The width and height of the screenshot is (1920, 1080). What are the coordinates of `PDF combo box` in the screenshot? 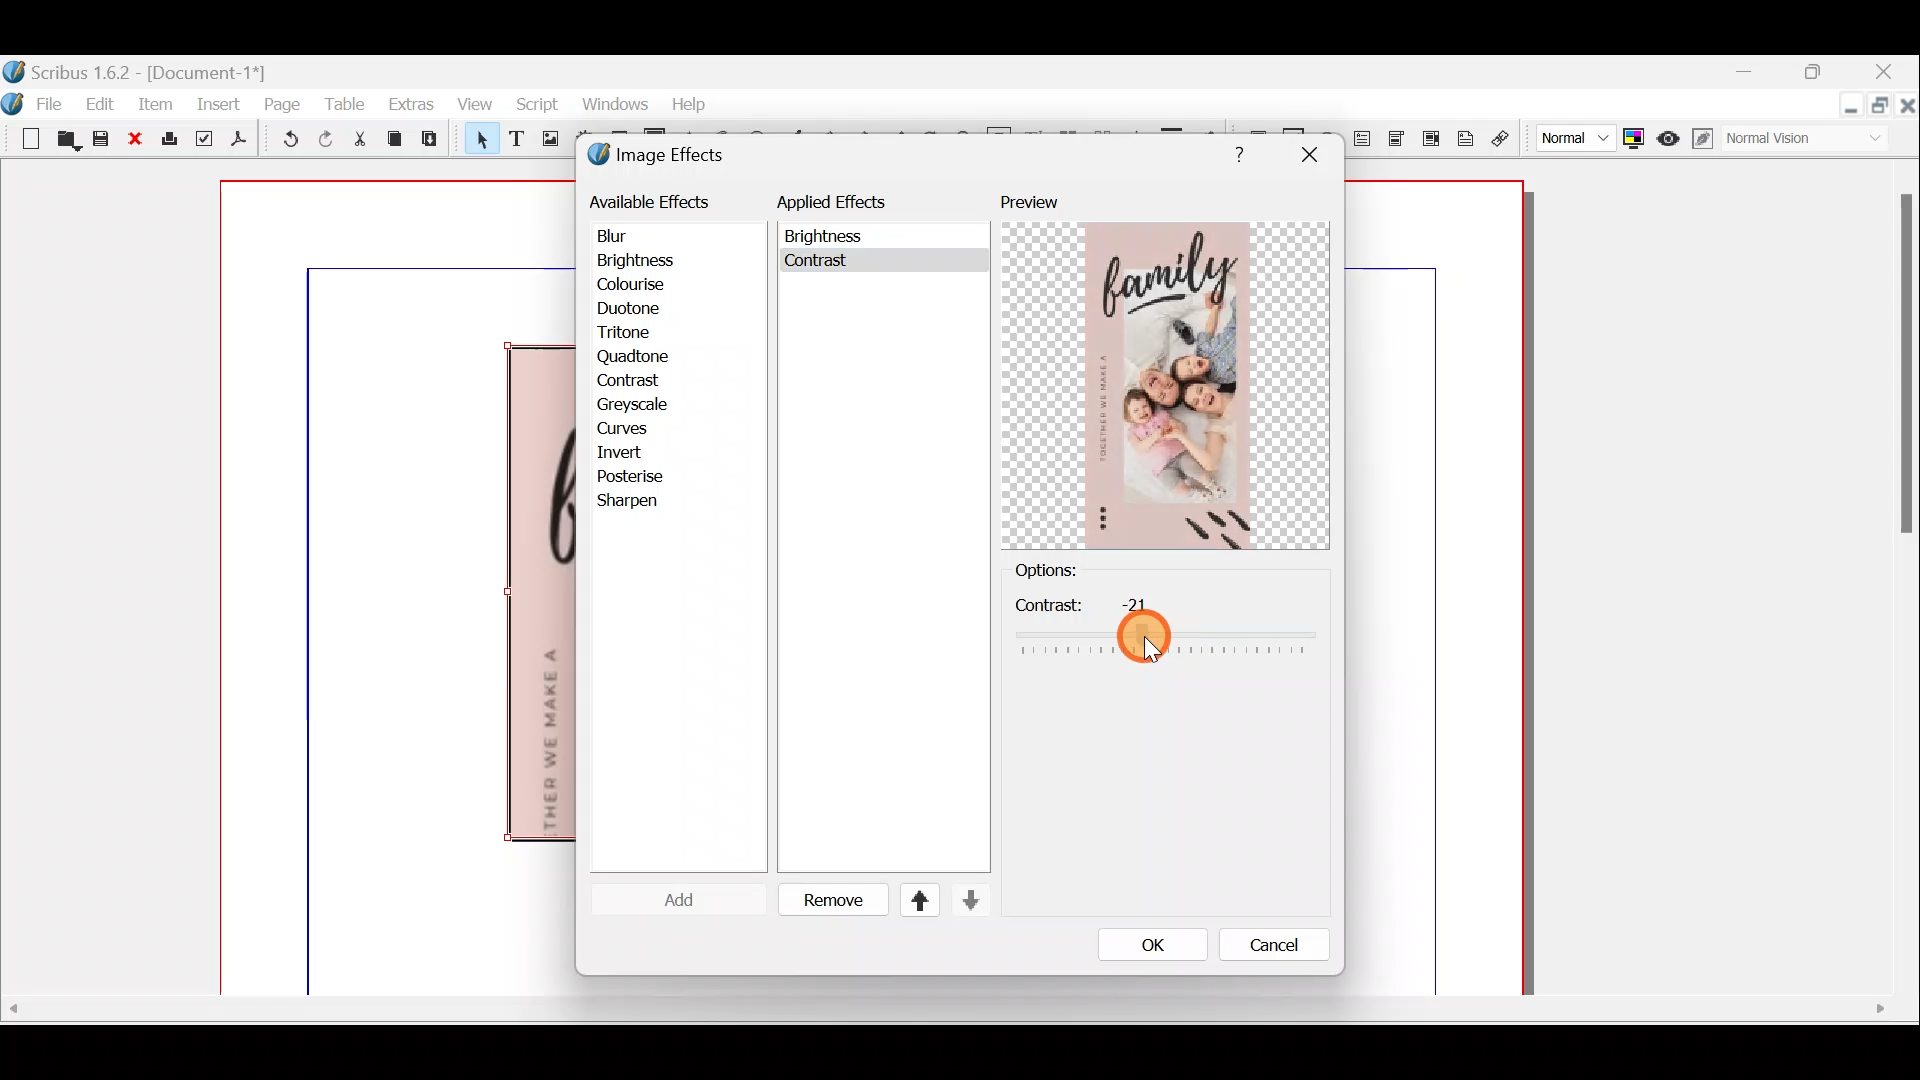 It's located at (1398, 139).